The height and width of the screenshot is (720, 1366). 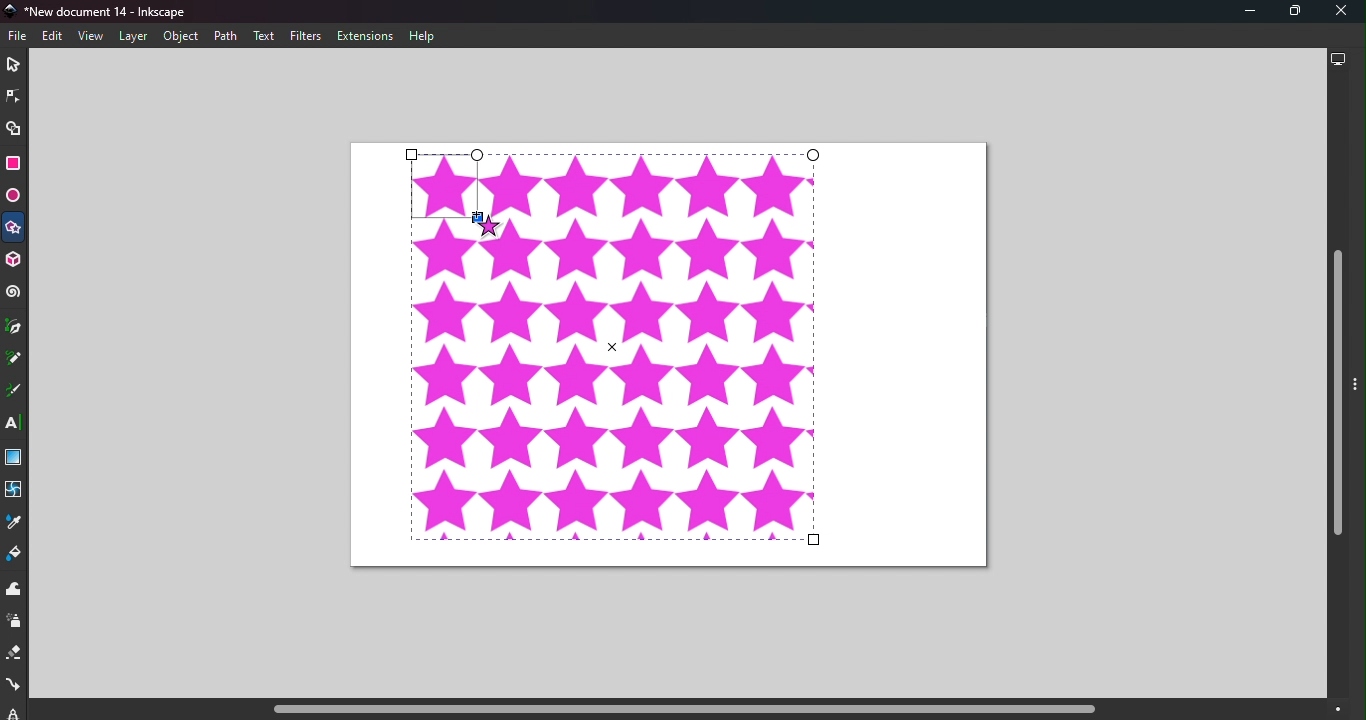 What do you see at coordinates (424, 37) in the screenshot?
I see `Help` at bounding box center [424, 37].